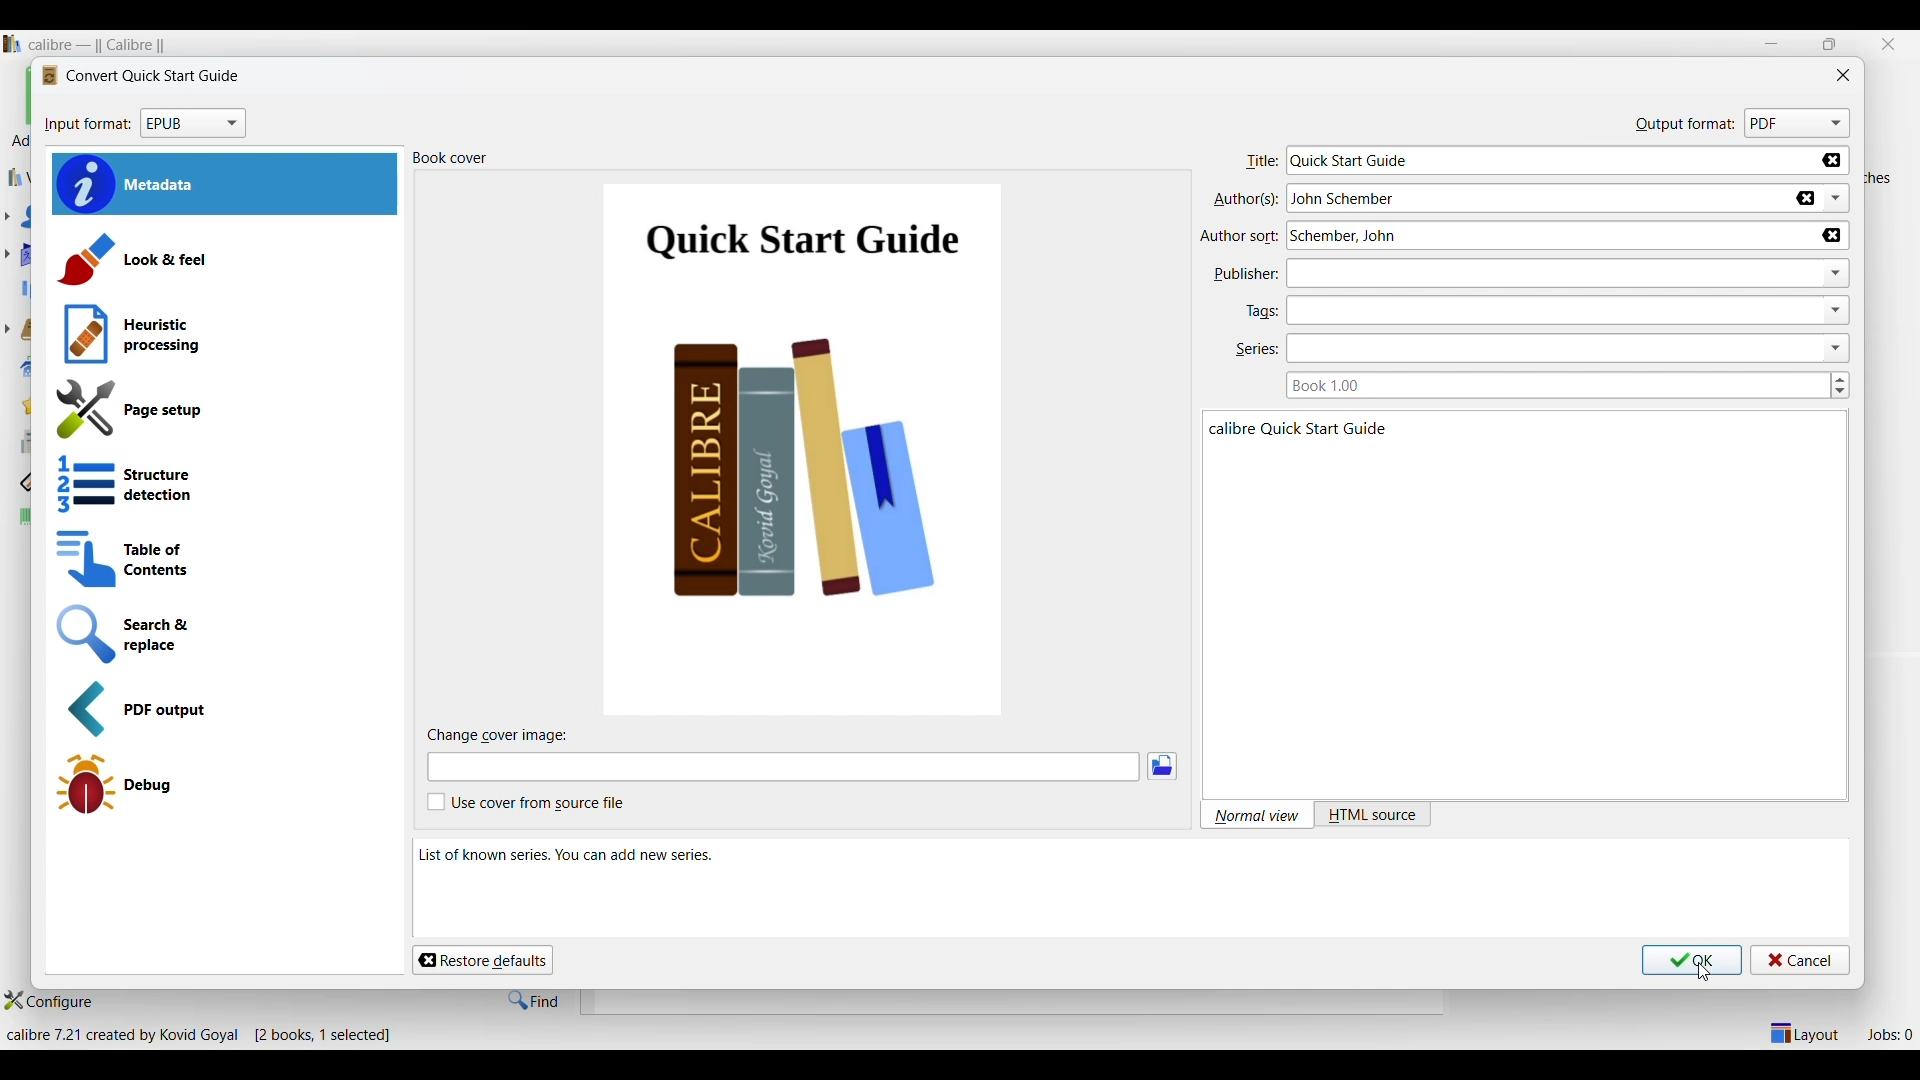 The height and width of the screenshot is (1080, 1920). Describe the element at coordinates (1771, 44) in the screenshot. I see `Minimize` at that location.